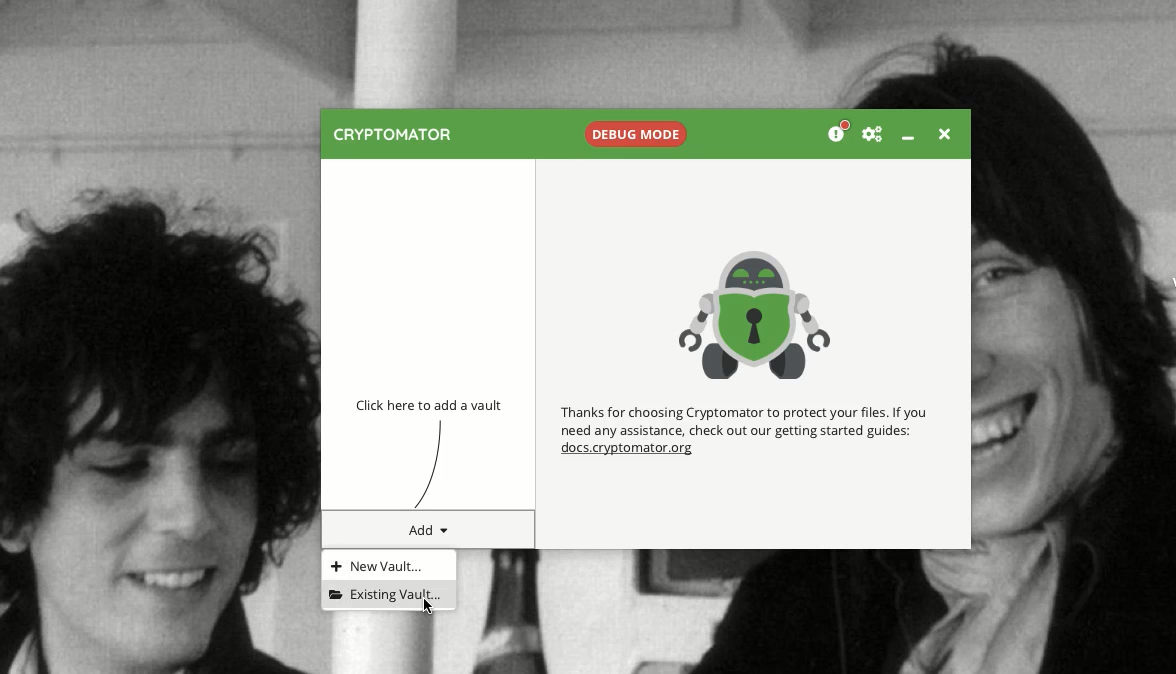 This screenshot has height=674, width=1176. Describe the element at coordinates (873, 134) in the screenshot. I see `Preferences` at that location.